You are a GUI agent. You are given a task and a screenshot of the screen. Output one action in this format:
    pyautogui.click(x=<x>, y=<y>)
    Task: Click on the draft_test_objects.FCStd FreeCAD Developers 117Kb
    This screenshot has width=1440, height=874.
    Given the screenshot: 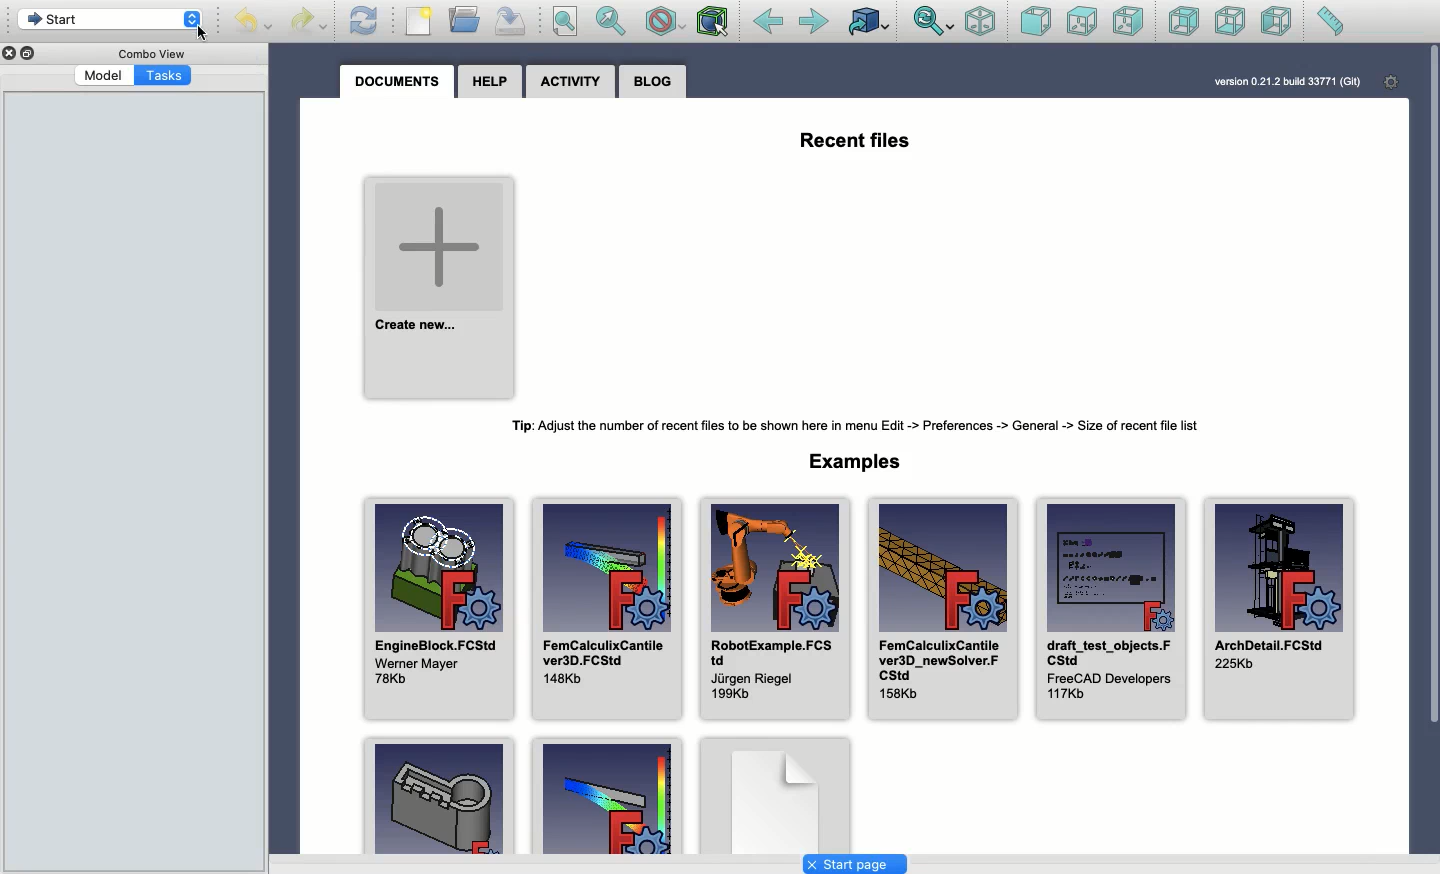 What is the action you would take?
    pyautogui.click(x=1111, y=609)
    